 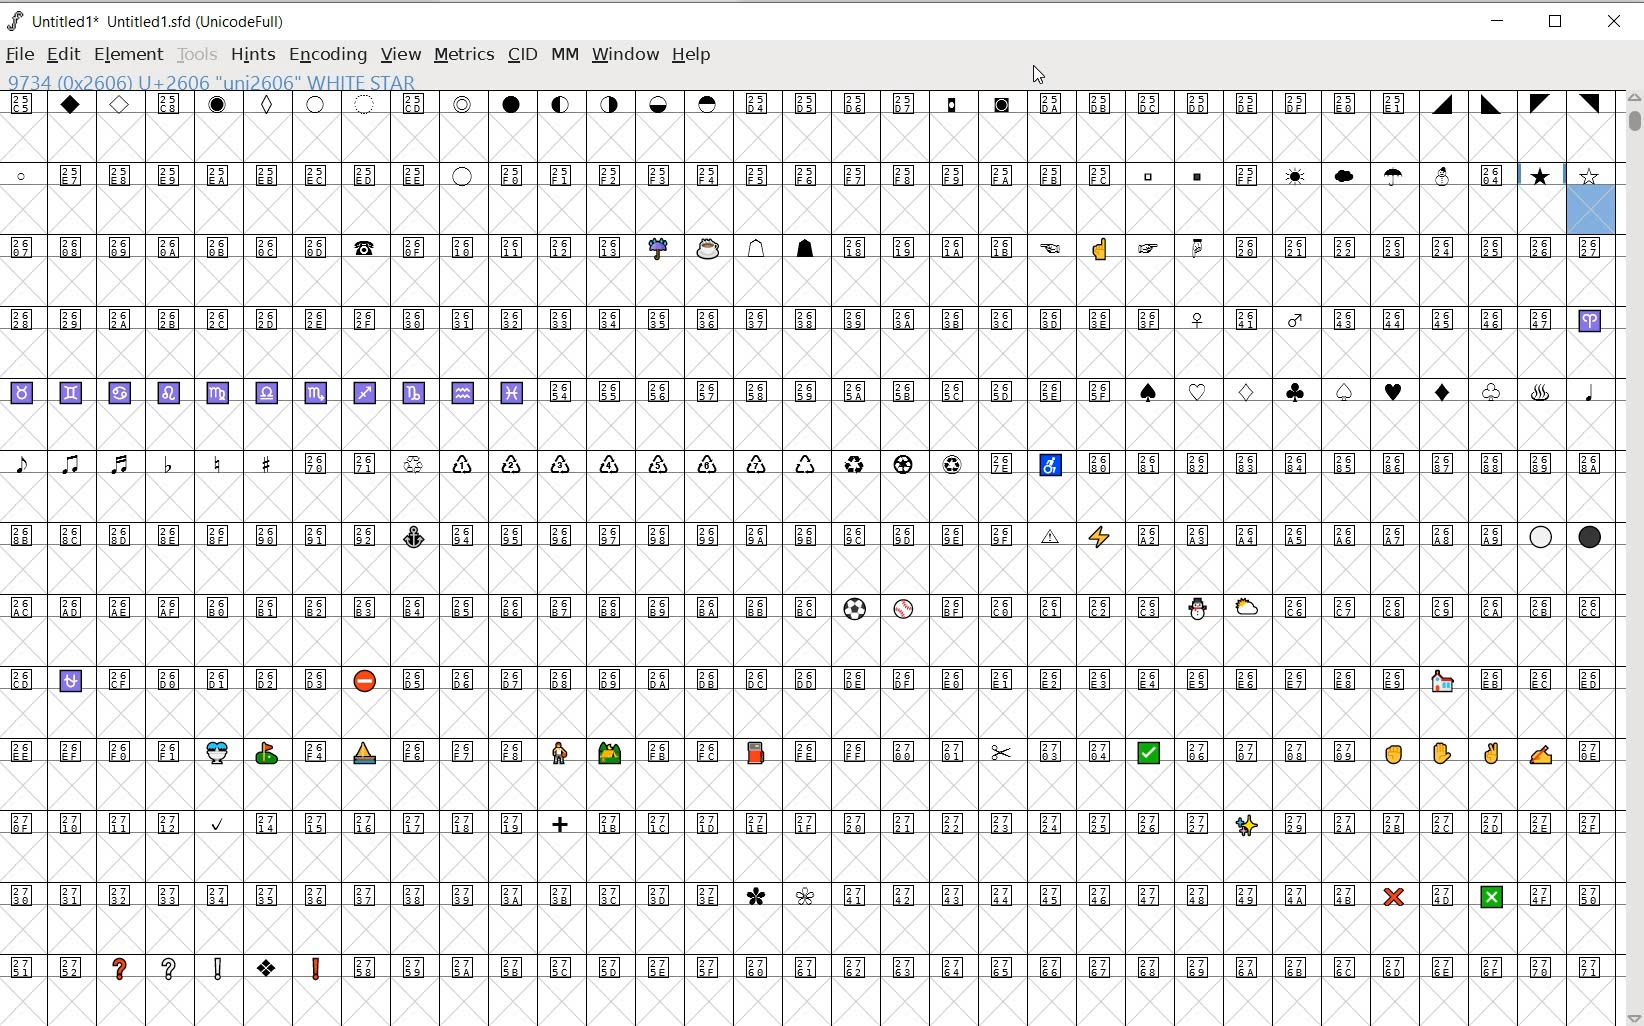 What do you see at coordinates (19, 56) in the screenshot?
I see `FILE` at bounding box center [19, 56].